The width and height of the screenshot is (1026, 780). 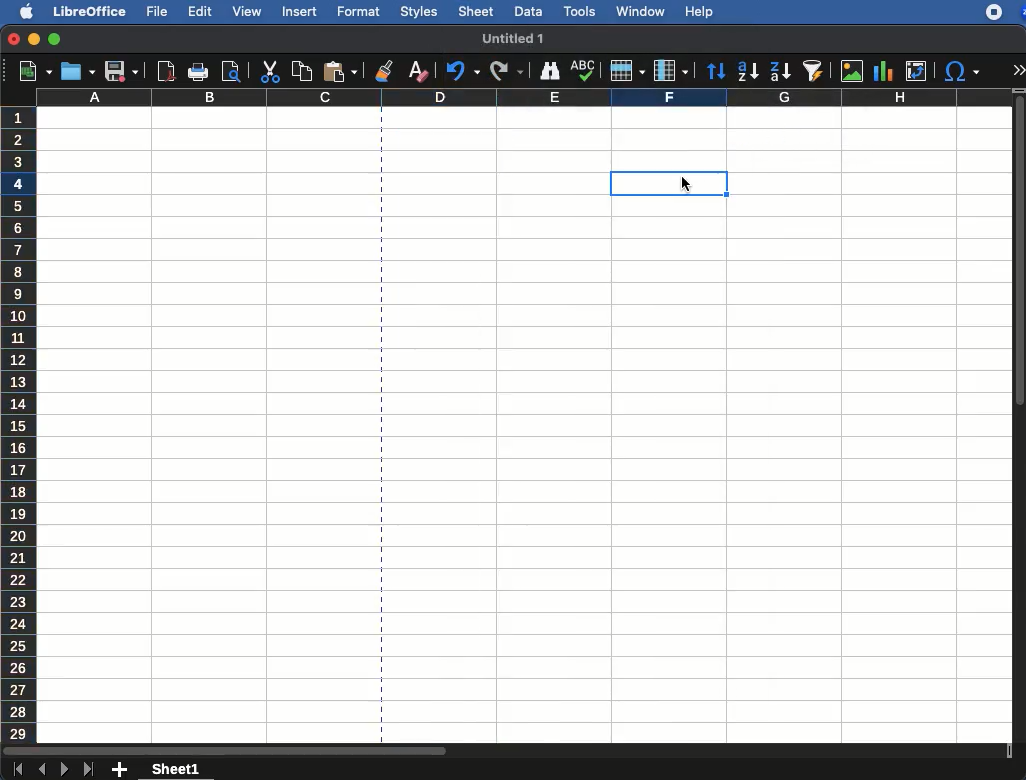 I want to click on close, so click(x=13, y=39).